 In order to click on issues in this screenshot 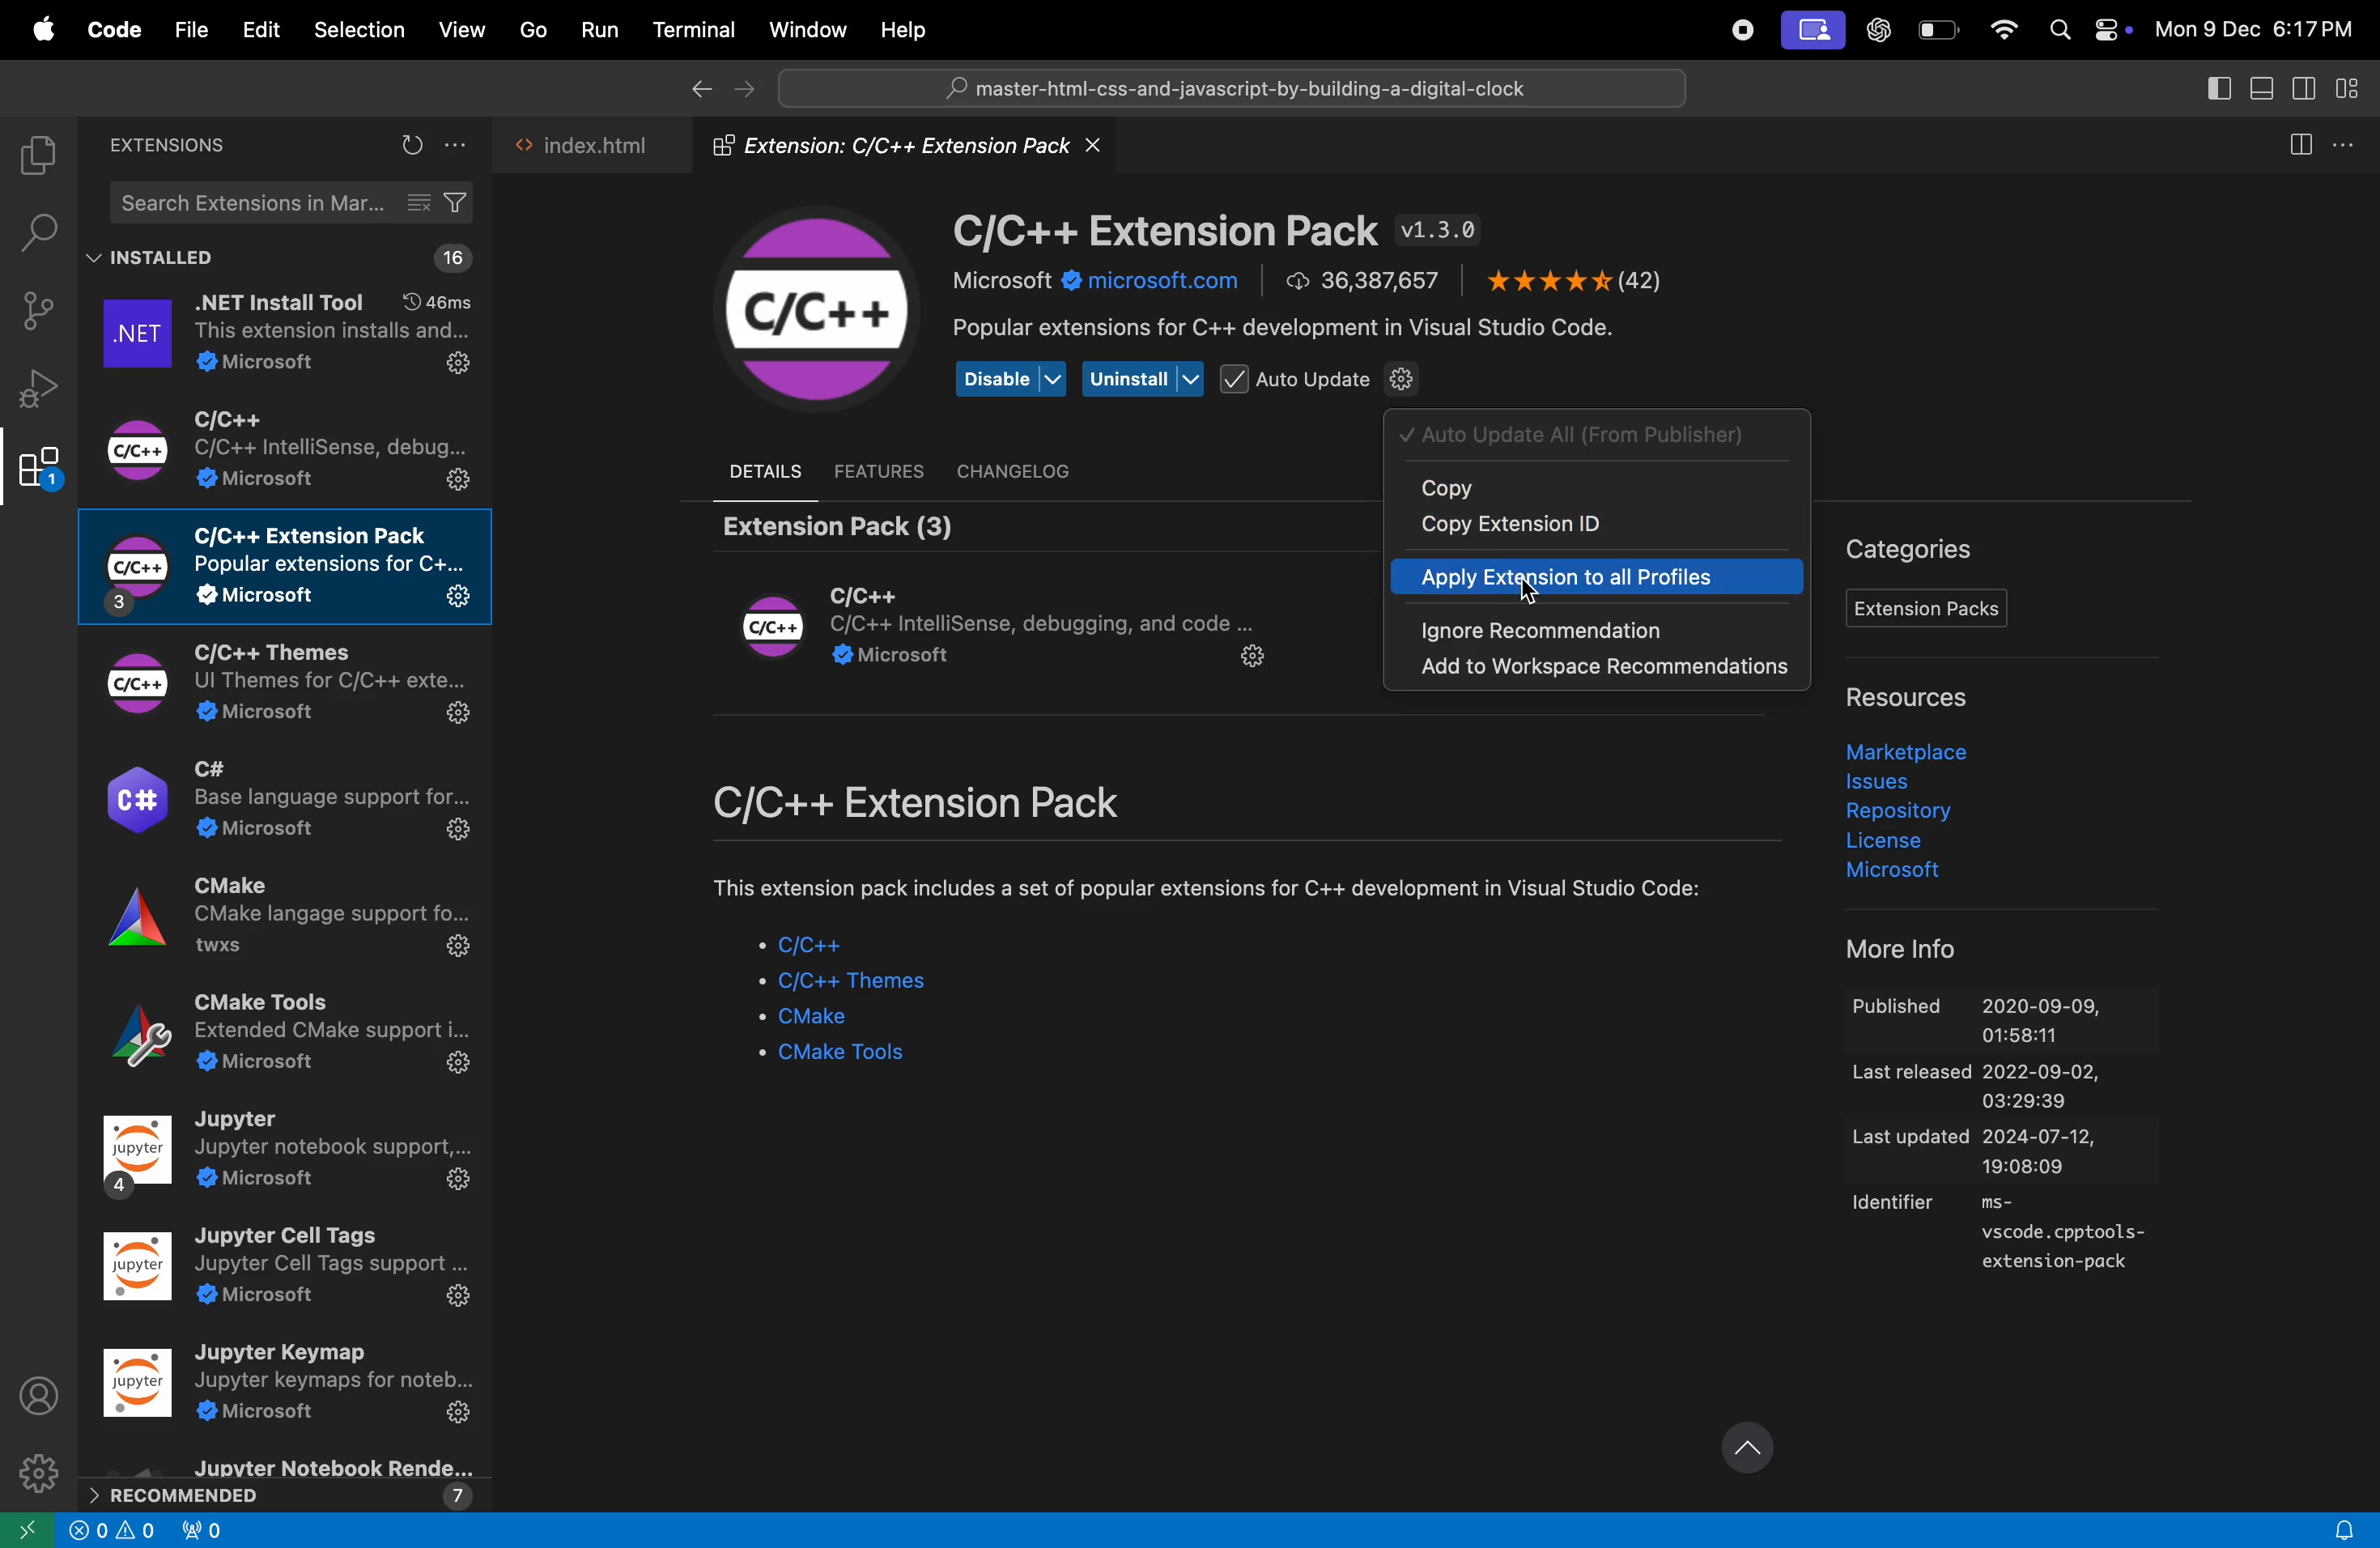, I will do `click(1891, 783)`.